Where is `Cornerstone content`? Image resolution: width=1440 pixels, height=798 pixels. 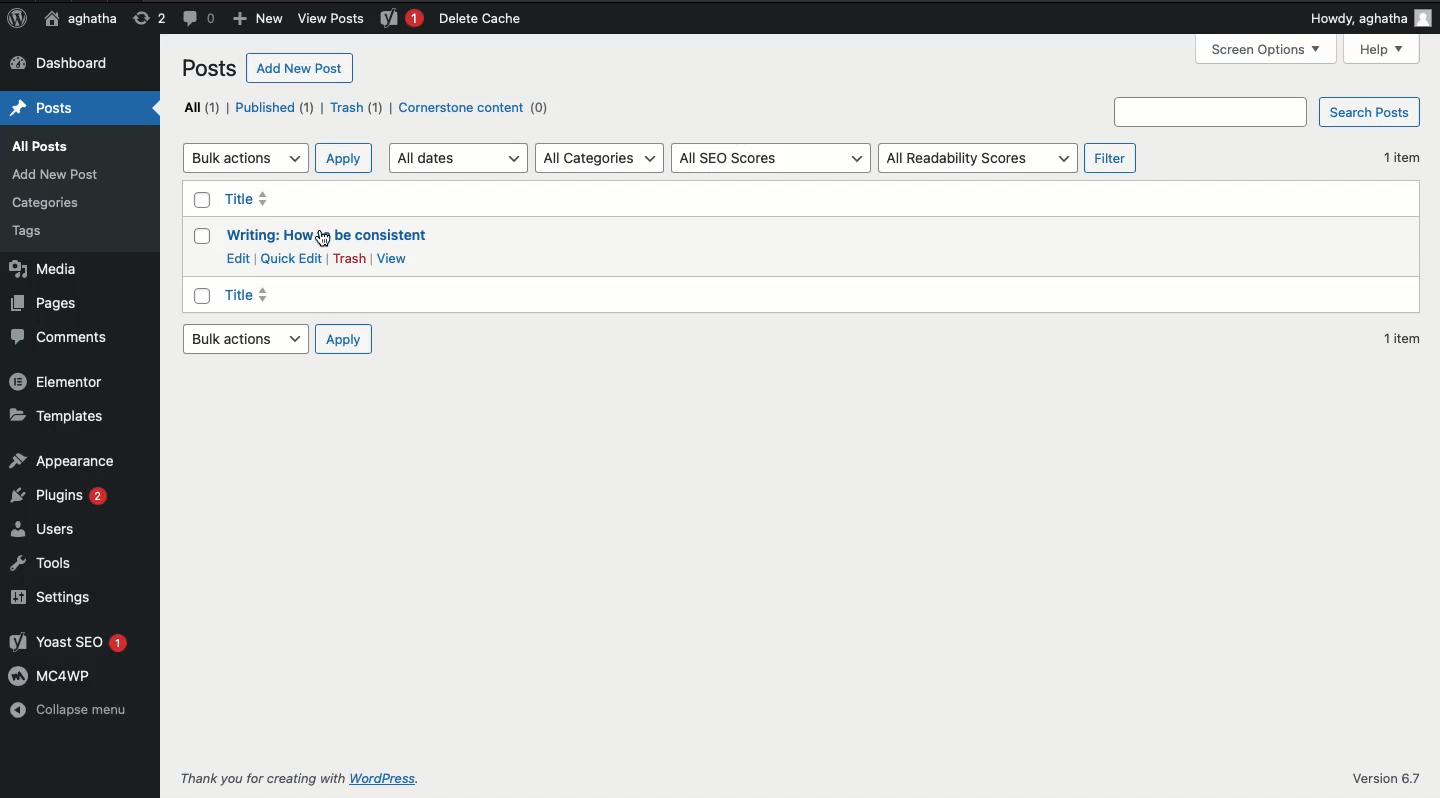
Cornerstone content is located at coordinates (472, 107).